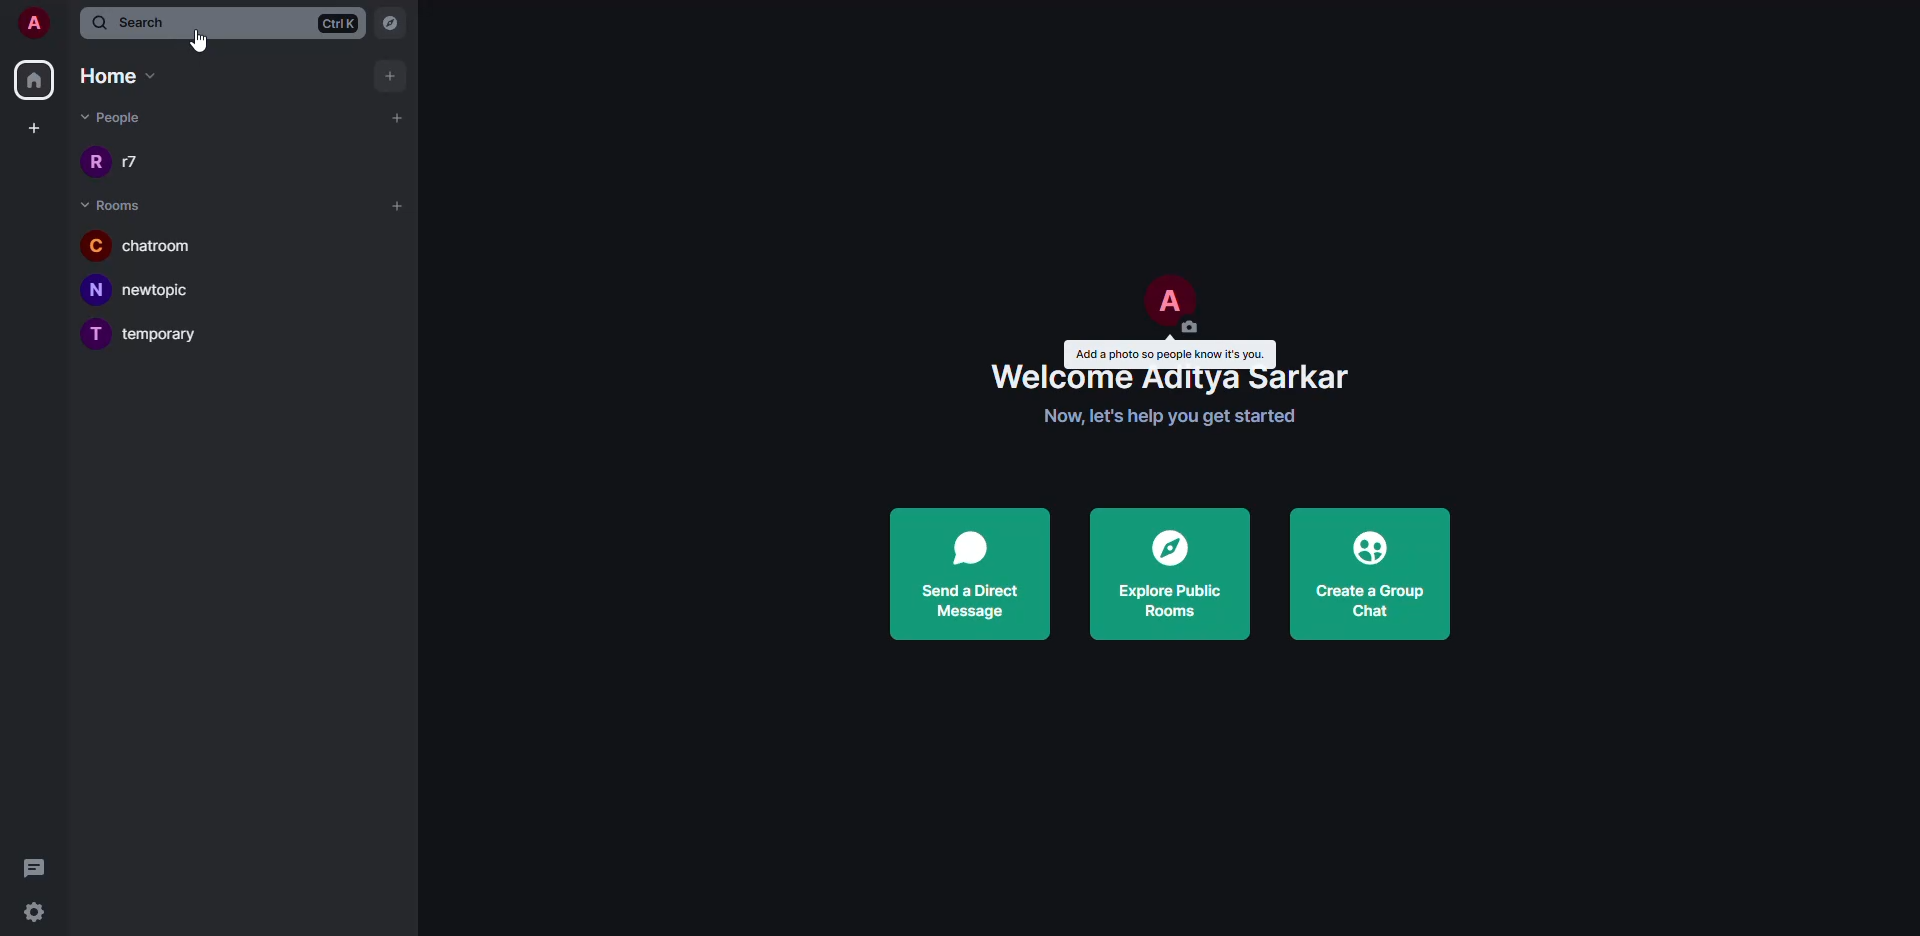 The height and width of the screenshot is (936, 1920). Describe the element at coordinates (337, 22) in the screenshot. I see `ctrlK` at that location.